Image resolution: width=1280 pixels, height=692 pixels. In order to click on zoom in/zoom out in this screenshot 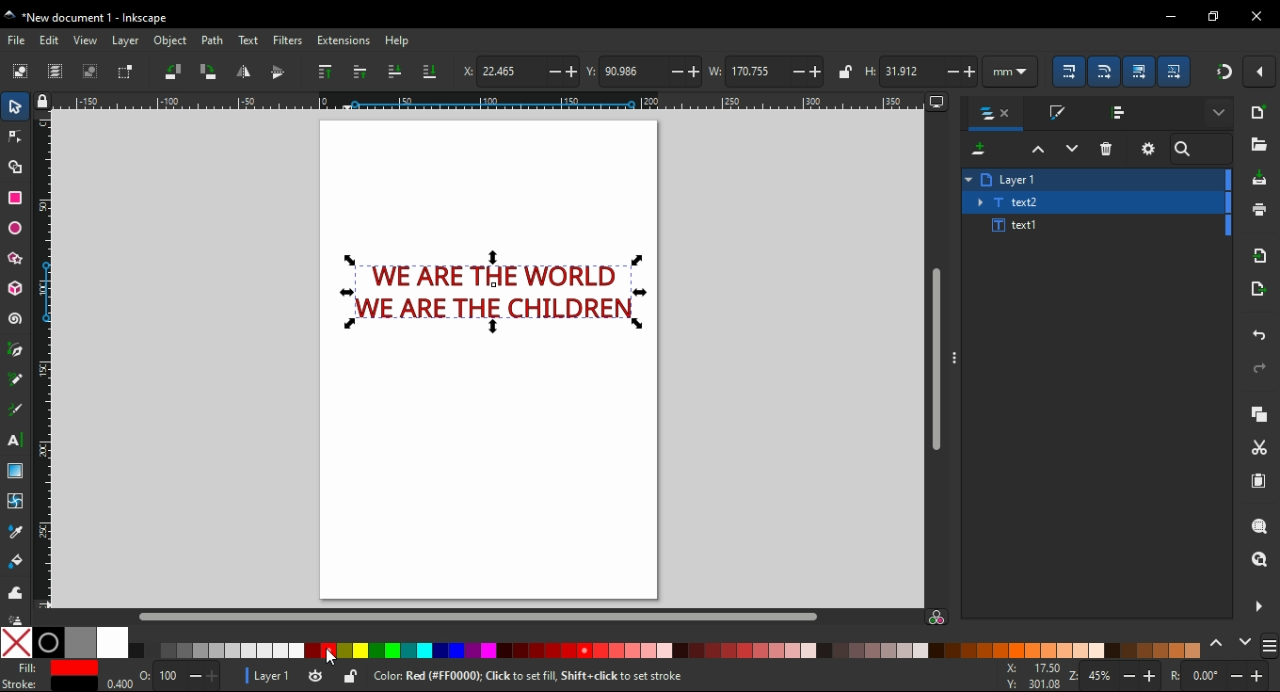, I will do `click(1117, 675)`.